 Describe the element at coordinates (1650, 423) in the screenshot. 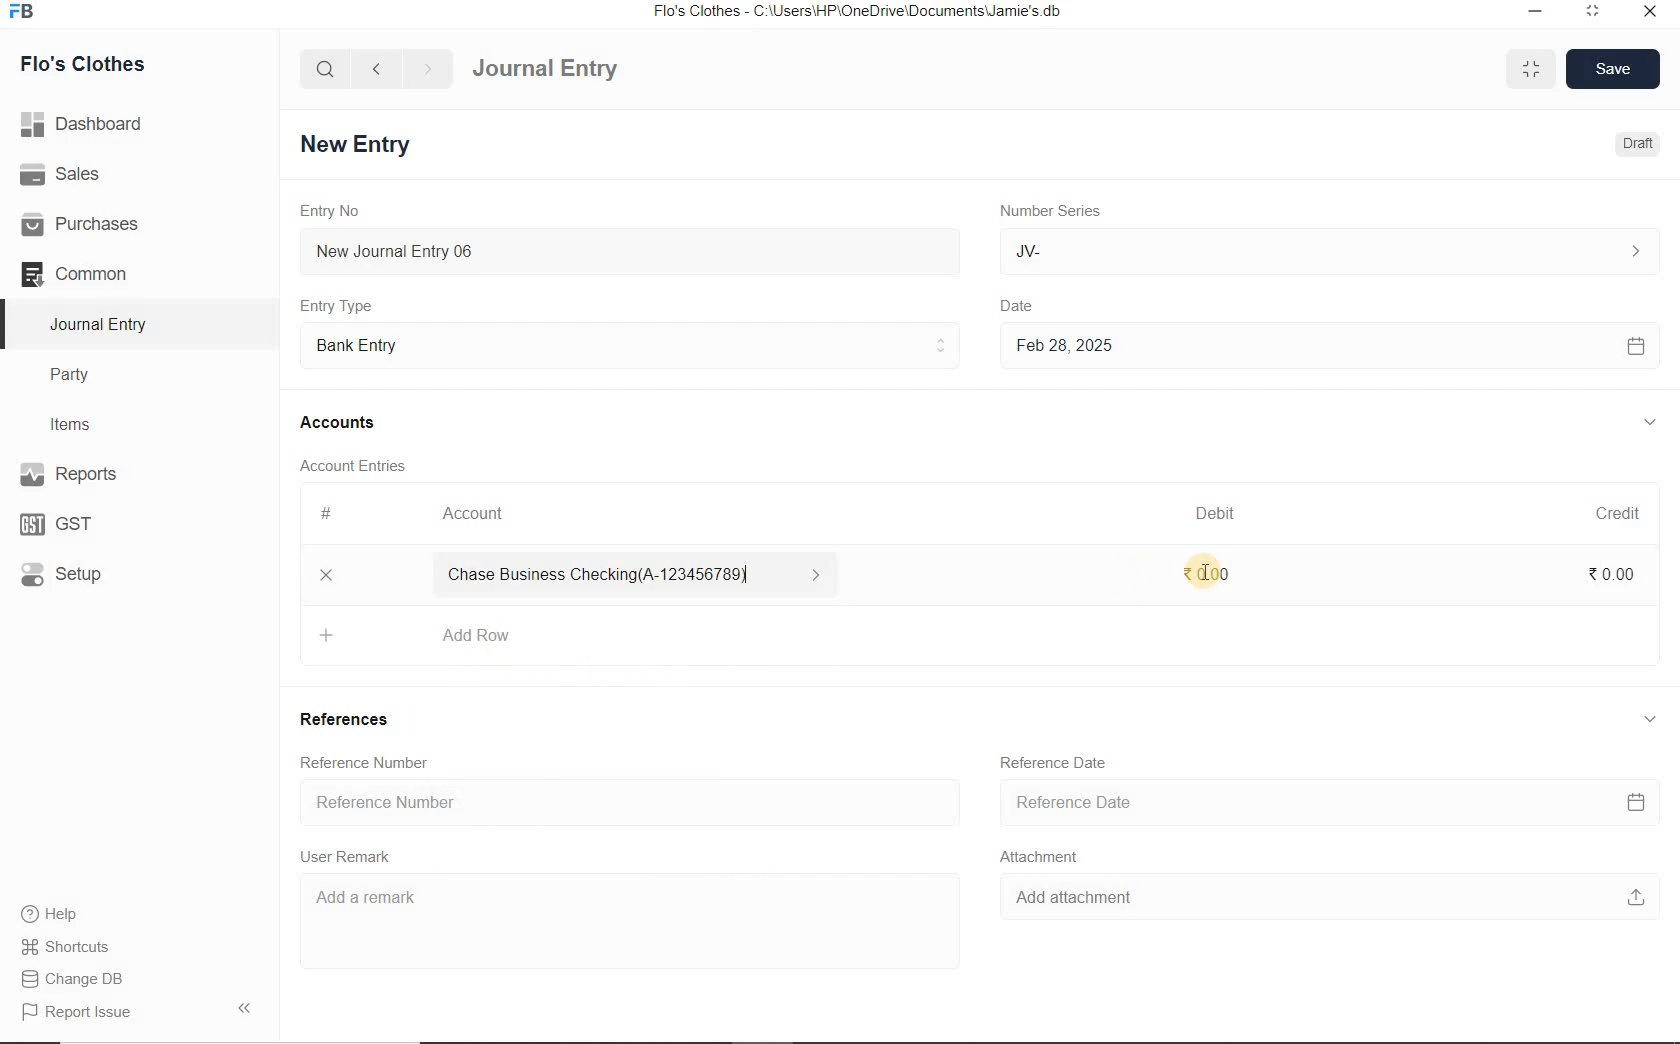

I see `collapse` at that location.